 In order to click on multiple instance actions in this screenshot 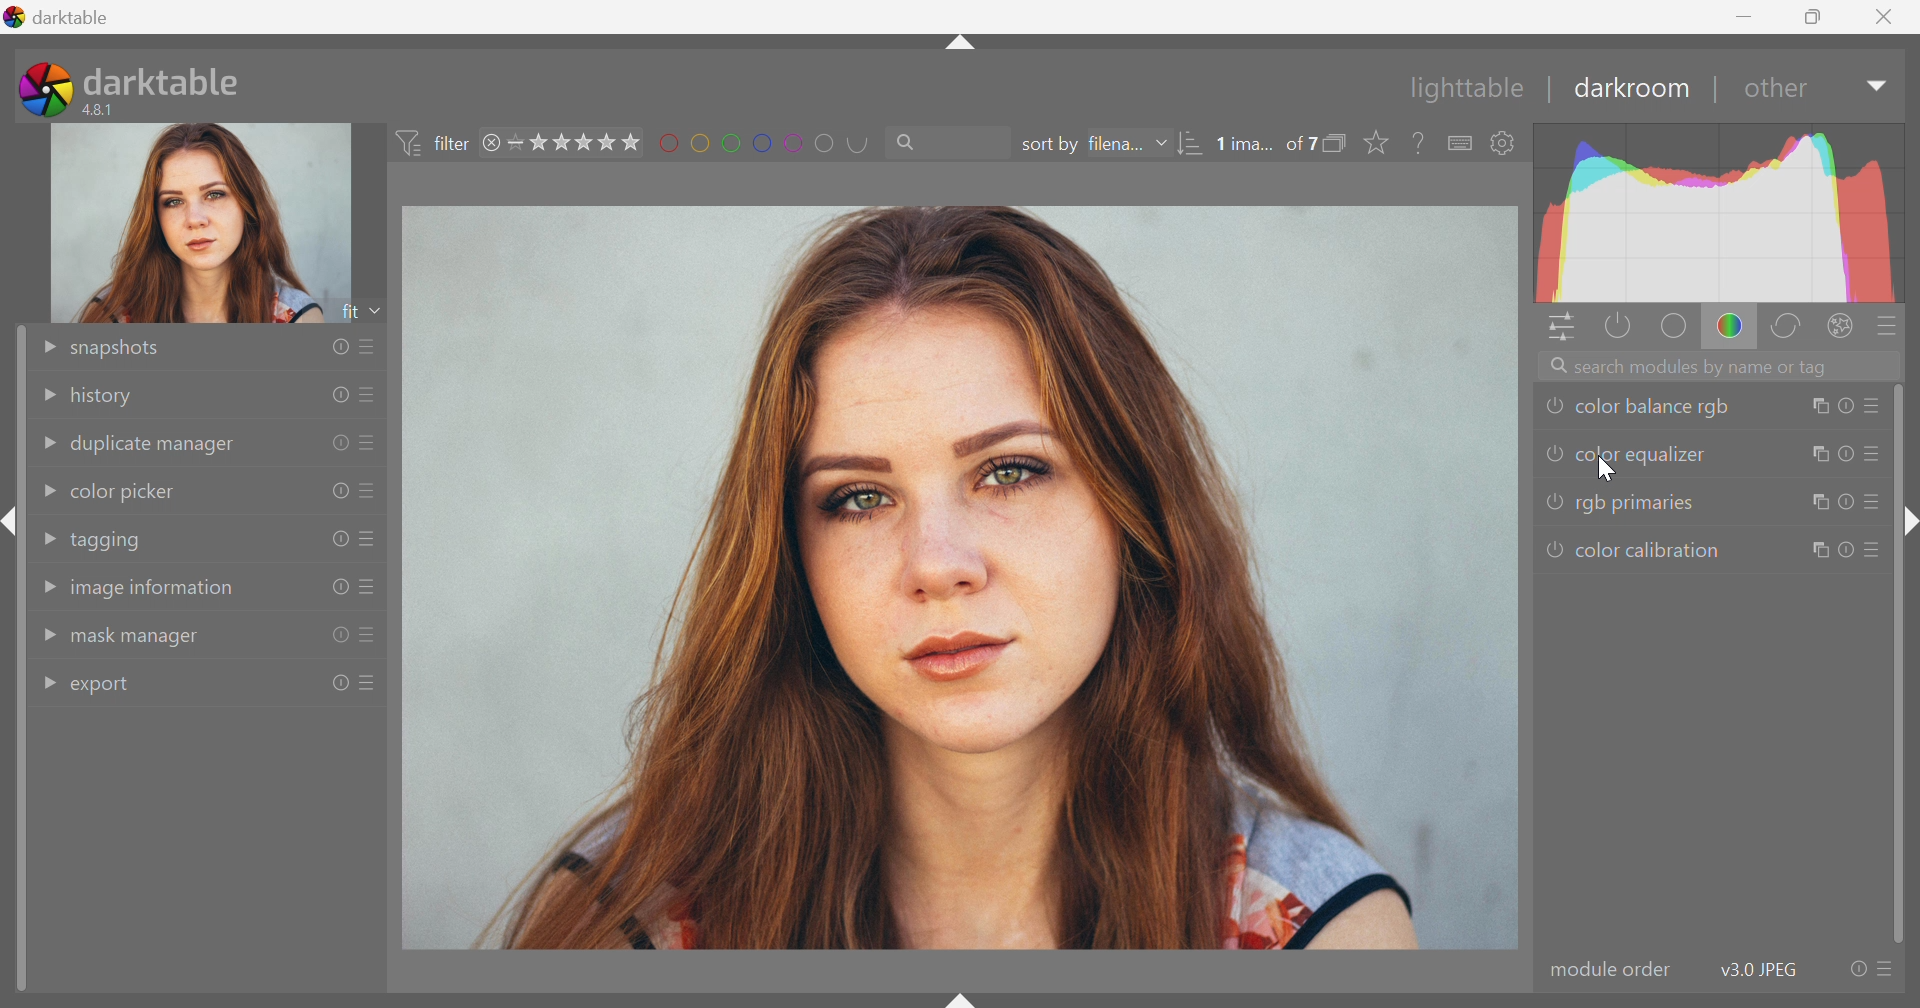, I will do `click(1820, 505)`.